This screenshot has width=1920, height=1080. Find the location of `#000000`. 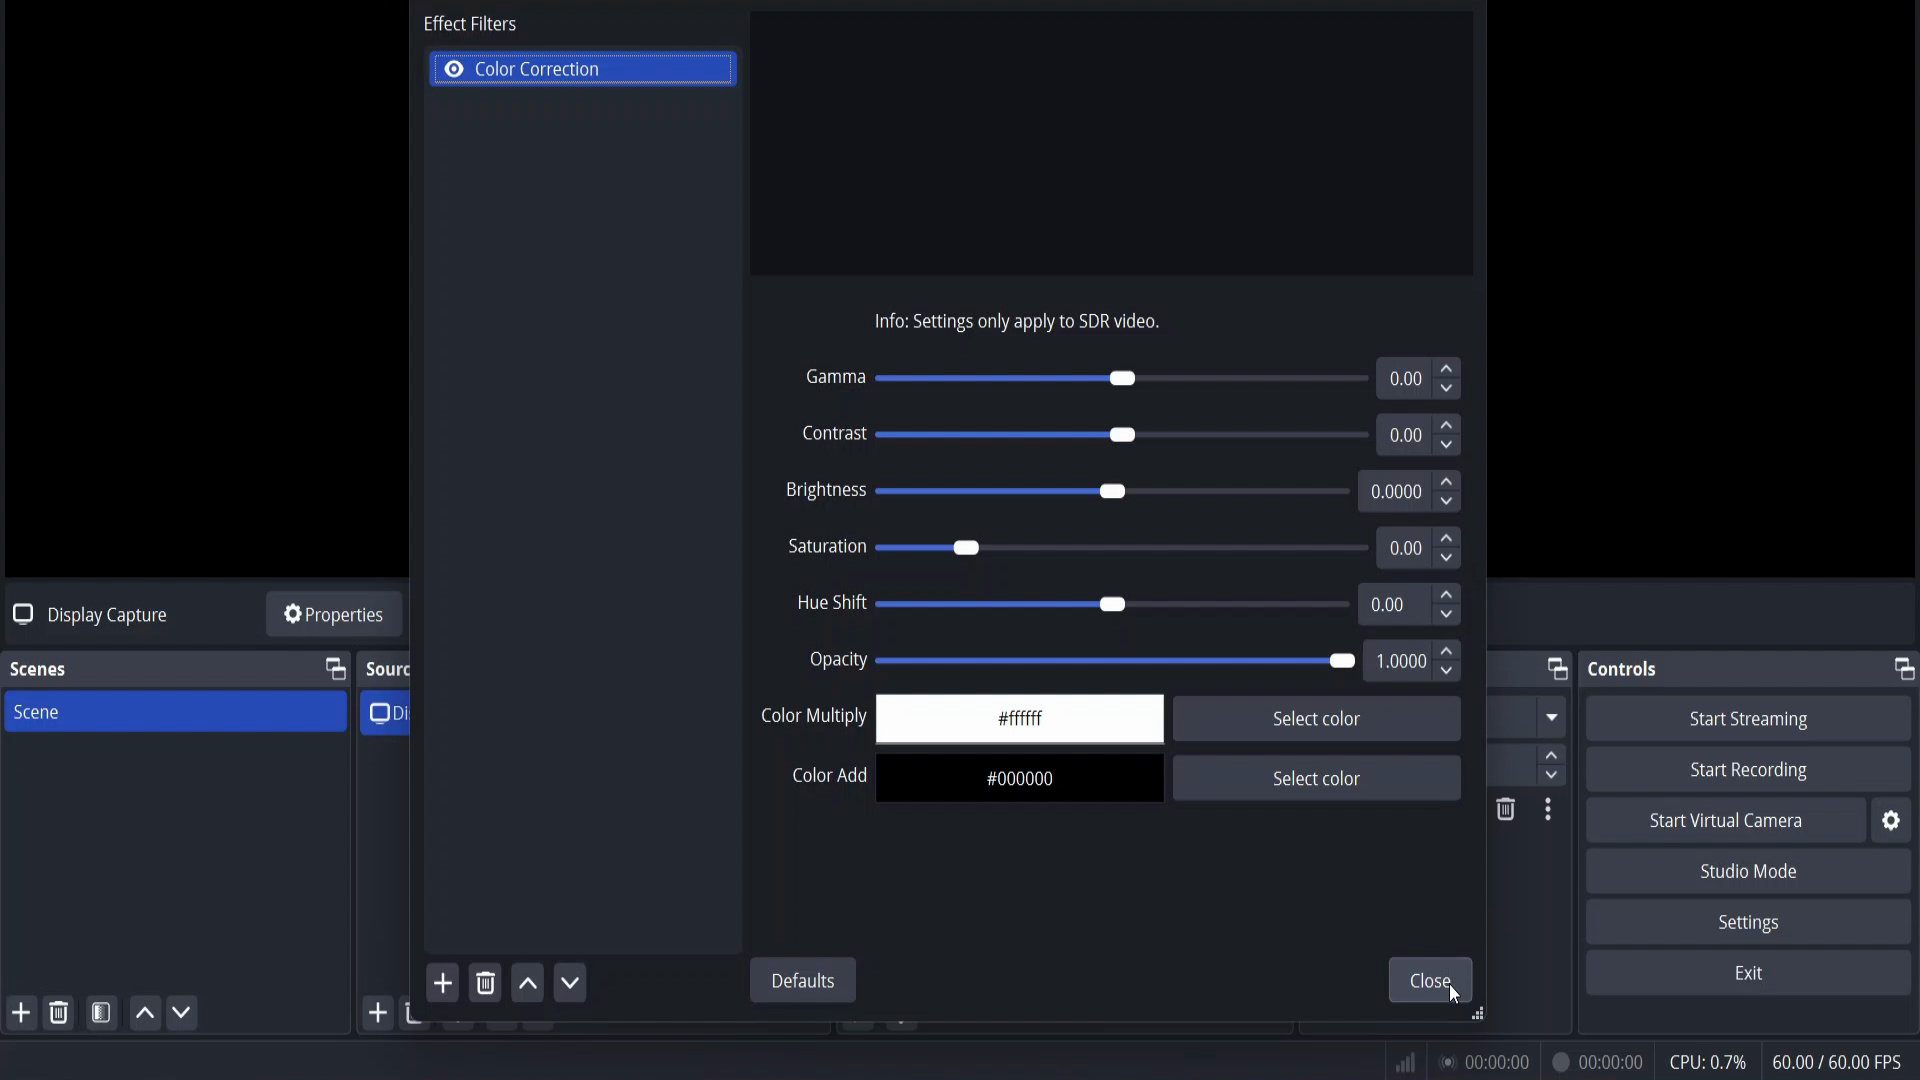

#000000 is located at coordinates (1019, 775).